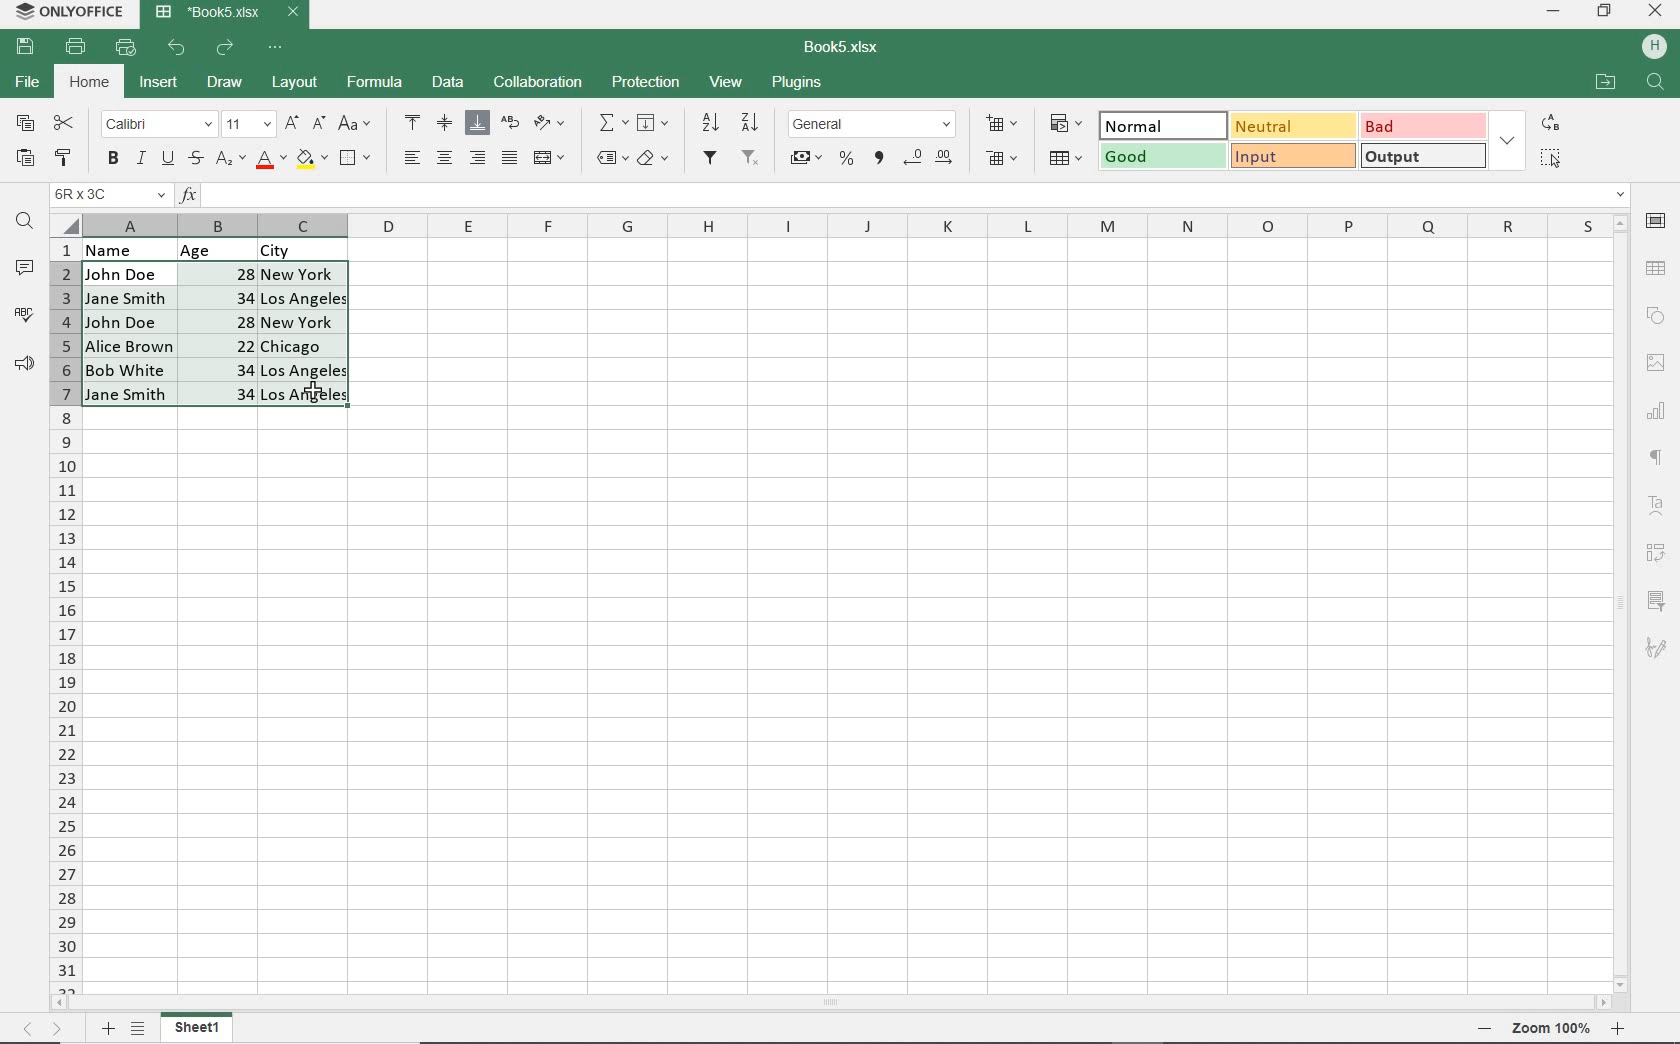 The image size is (1680, 1044). Describe the element at coordinates (356, 124) in the screenshot. I see `CHANGE CASE` at that location.